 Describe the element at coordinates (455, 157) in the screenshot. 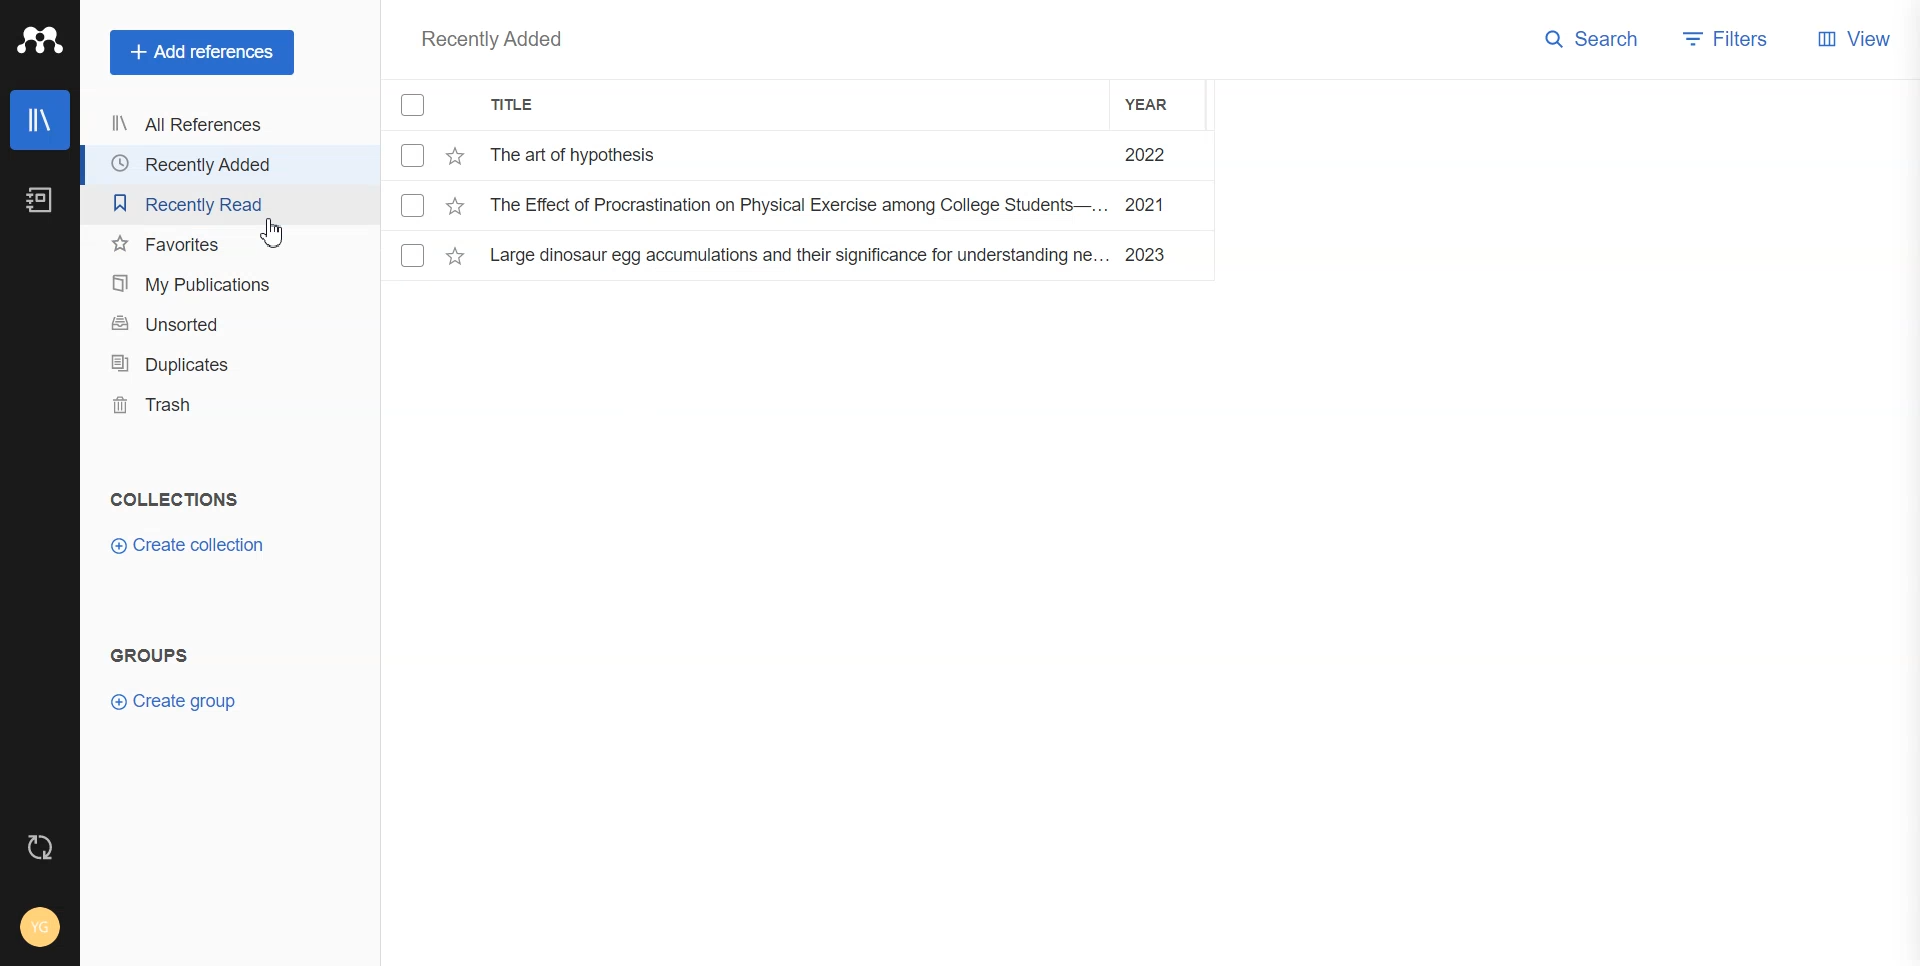

I see `Starred` at that location.